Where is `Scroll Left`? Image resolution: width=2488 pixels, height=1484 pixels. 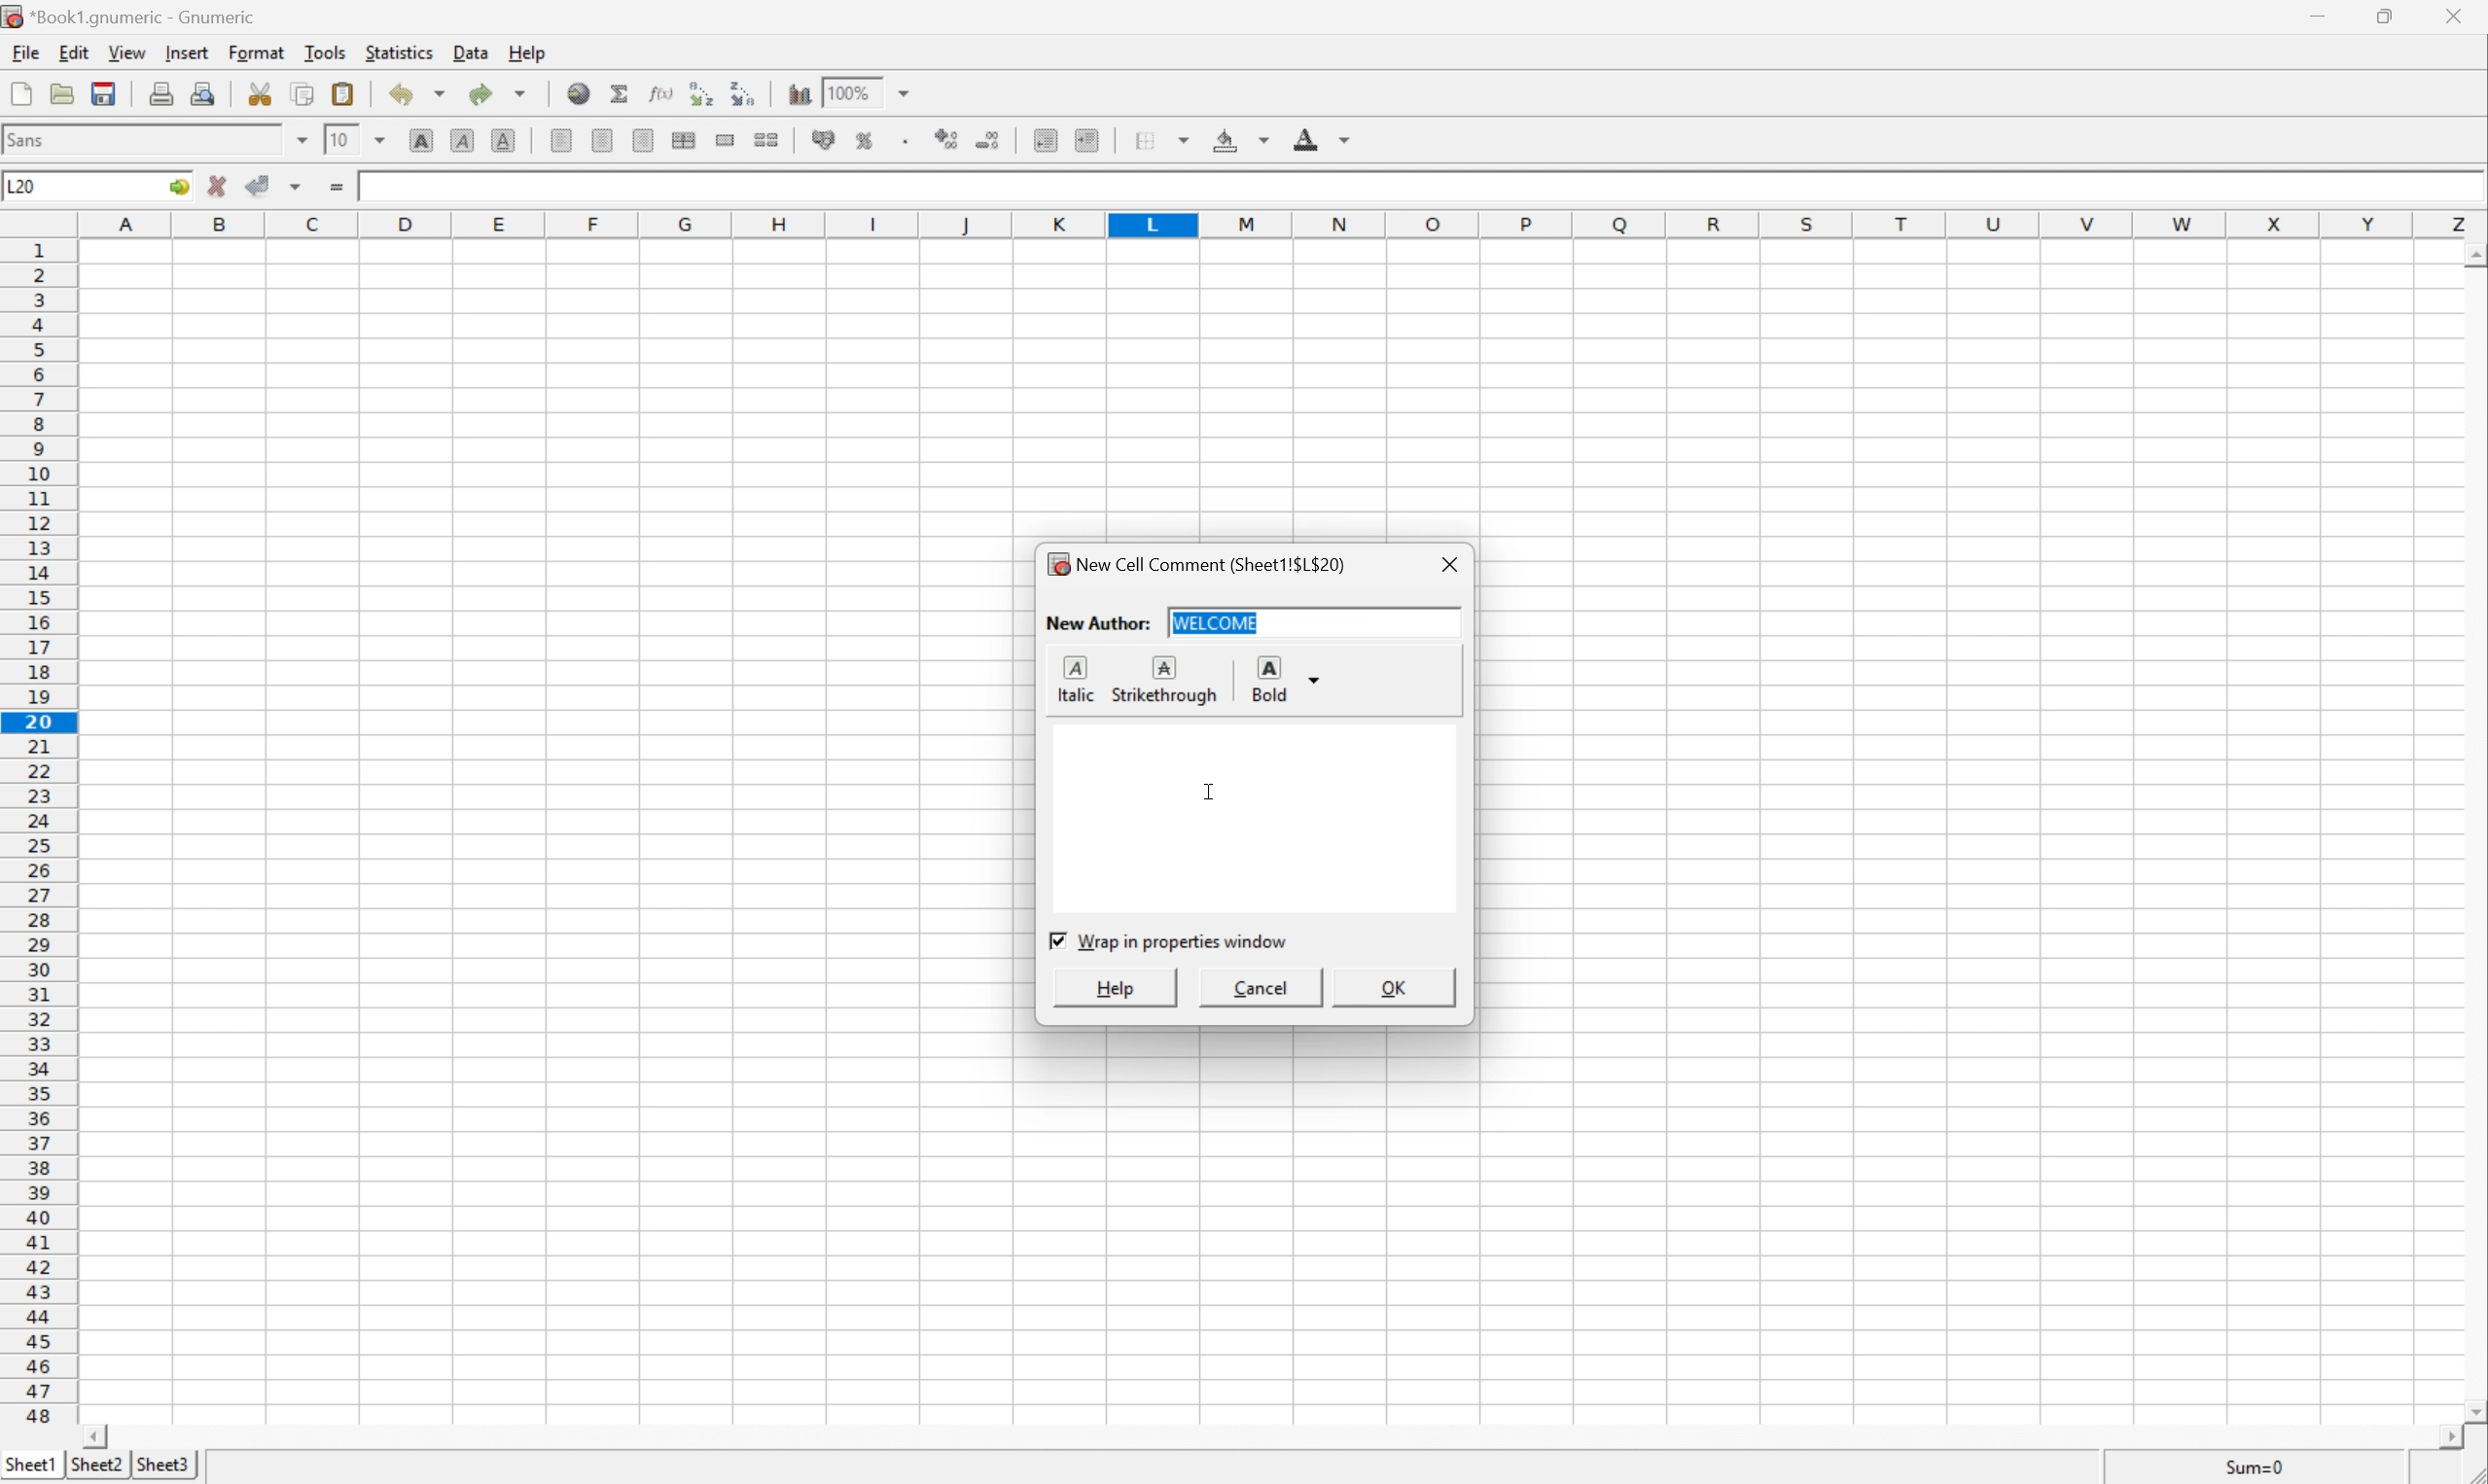 Scroll Left is located at coordinates (98, 1436).